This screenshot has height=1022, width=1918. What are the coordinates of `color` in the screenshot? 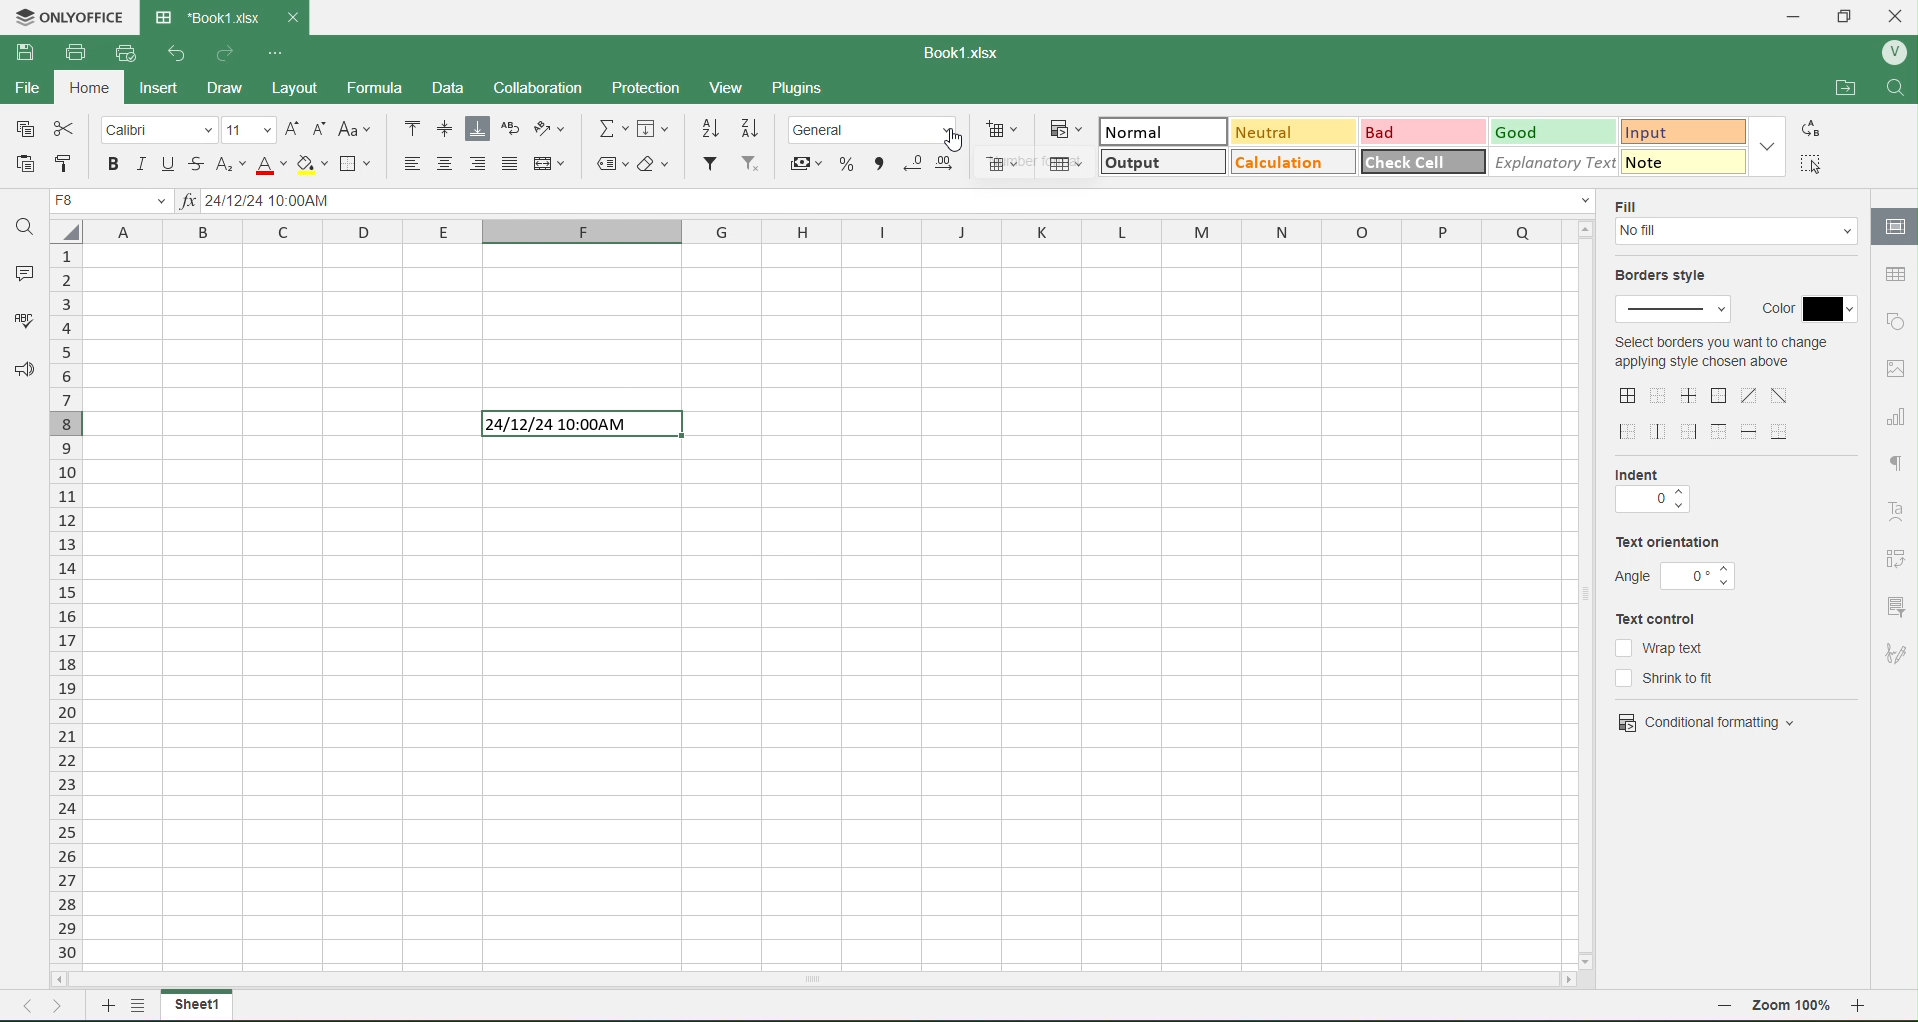 It's located at (1808, 304).